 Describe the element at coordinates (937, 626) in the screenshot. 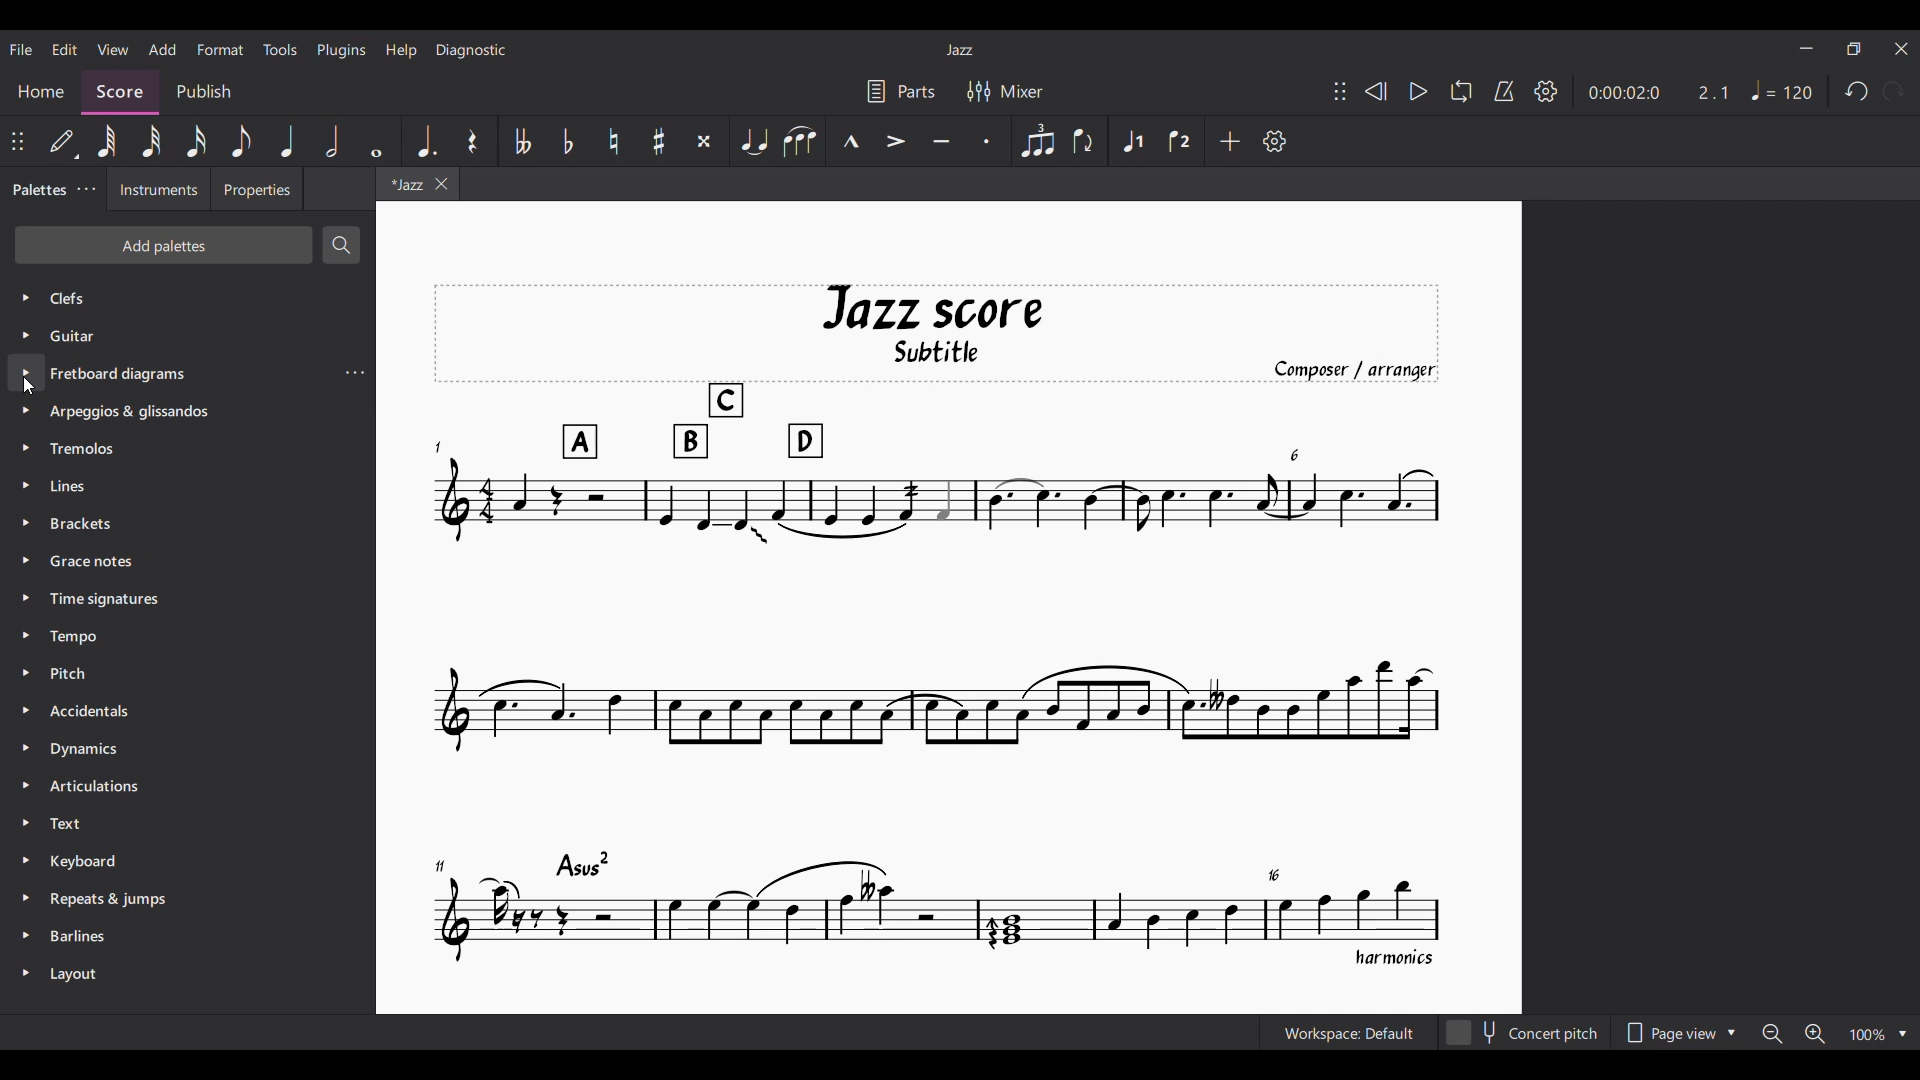

I see `Current score` at that location.